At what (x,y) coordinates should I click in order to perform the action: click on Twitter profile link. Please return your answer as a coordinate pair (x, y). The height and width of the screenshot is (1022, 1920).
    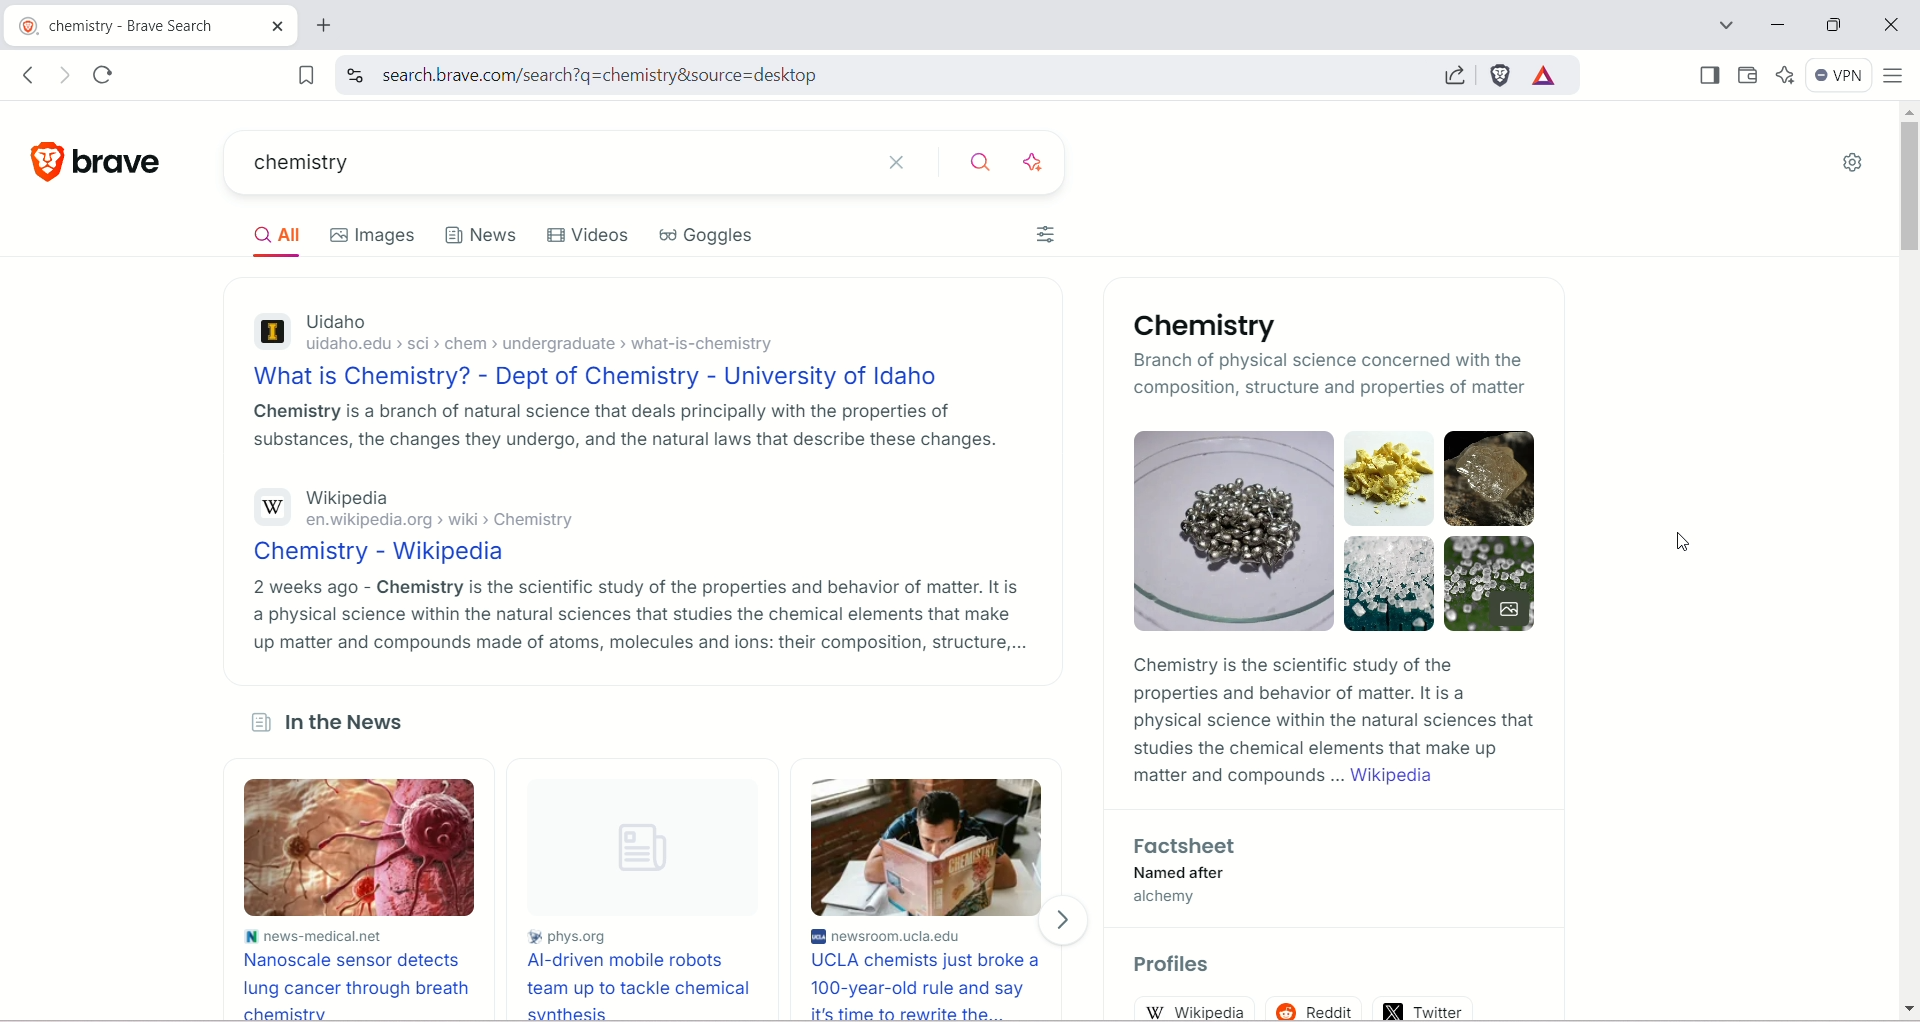
    Looking at the image, I should click on (1425, 1008).